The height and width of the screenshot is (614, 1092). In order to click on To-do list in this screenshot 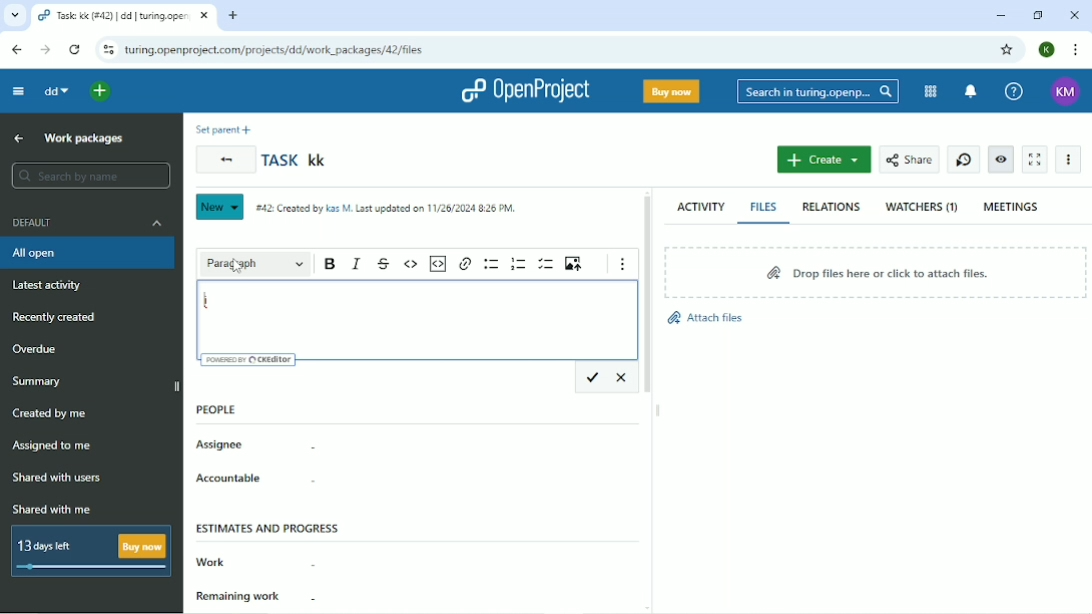, I will do `click(546, 263)`.